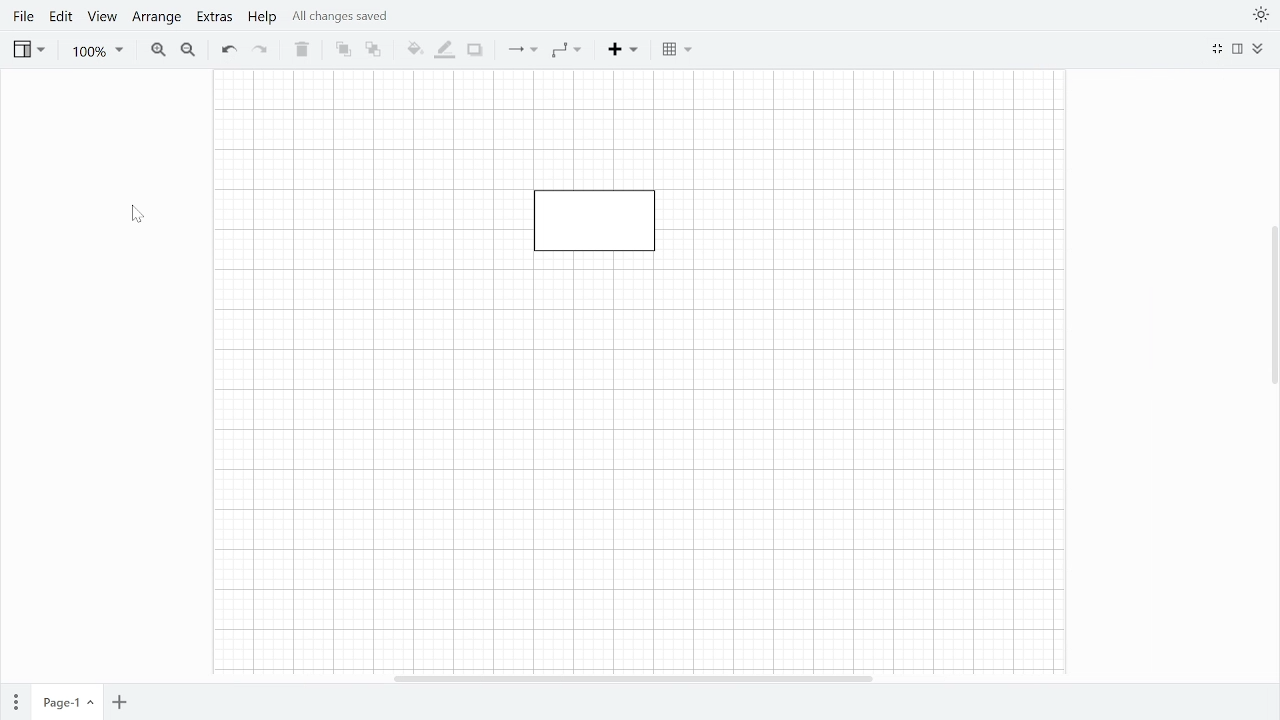 The height and width of the screenshot is (720, 1280). Describe the element at coordinates (157, 50) in the screenshot. I see `Zoom in` at that location.